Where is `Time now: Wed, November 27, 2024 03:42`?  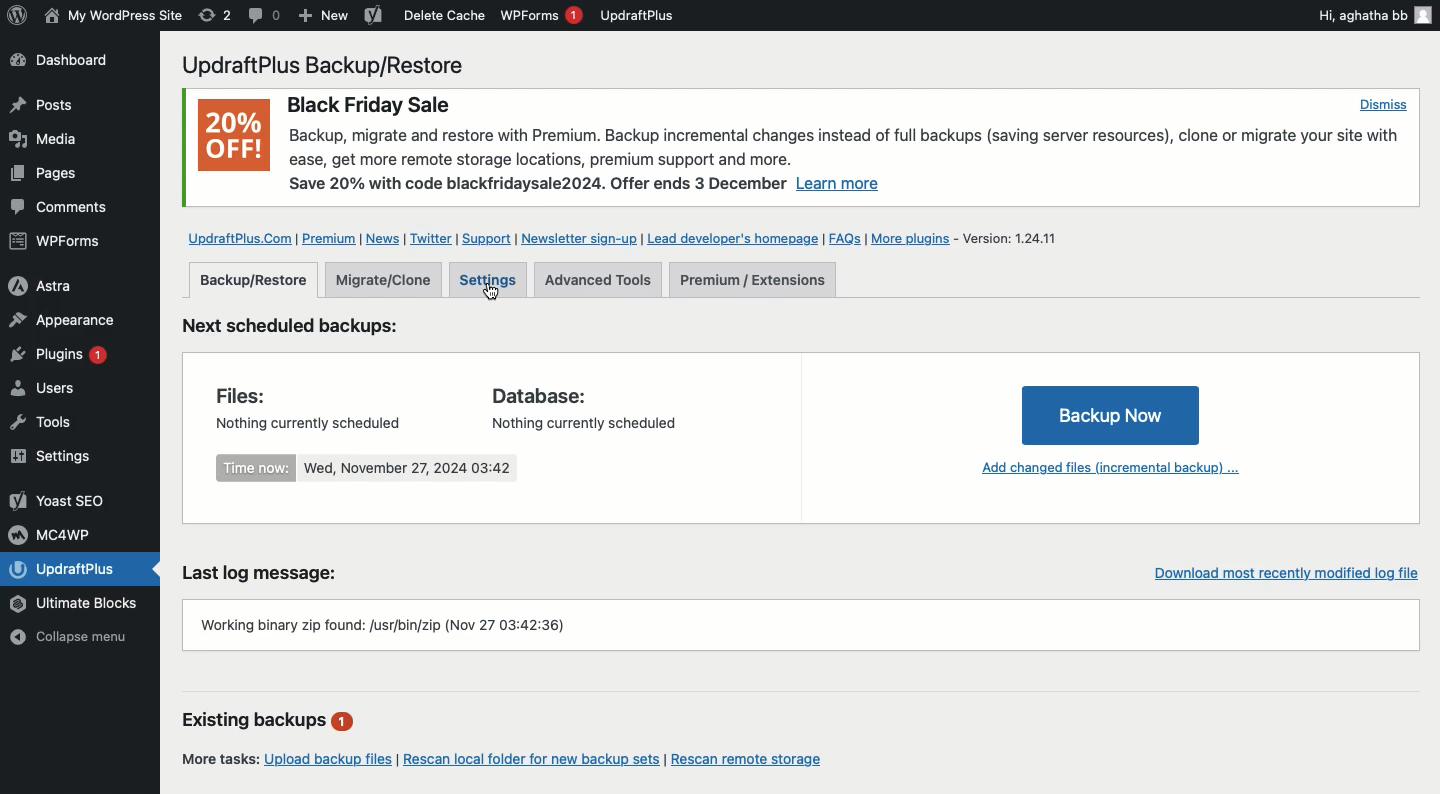
Time now: Wed, November 27, 2024 03:42 is located at coordinates (364, 469).